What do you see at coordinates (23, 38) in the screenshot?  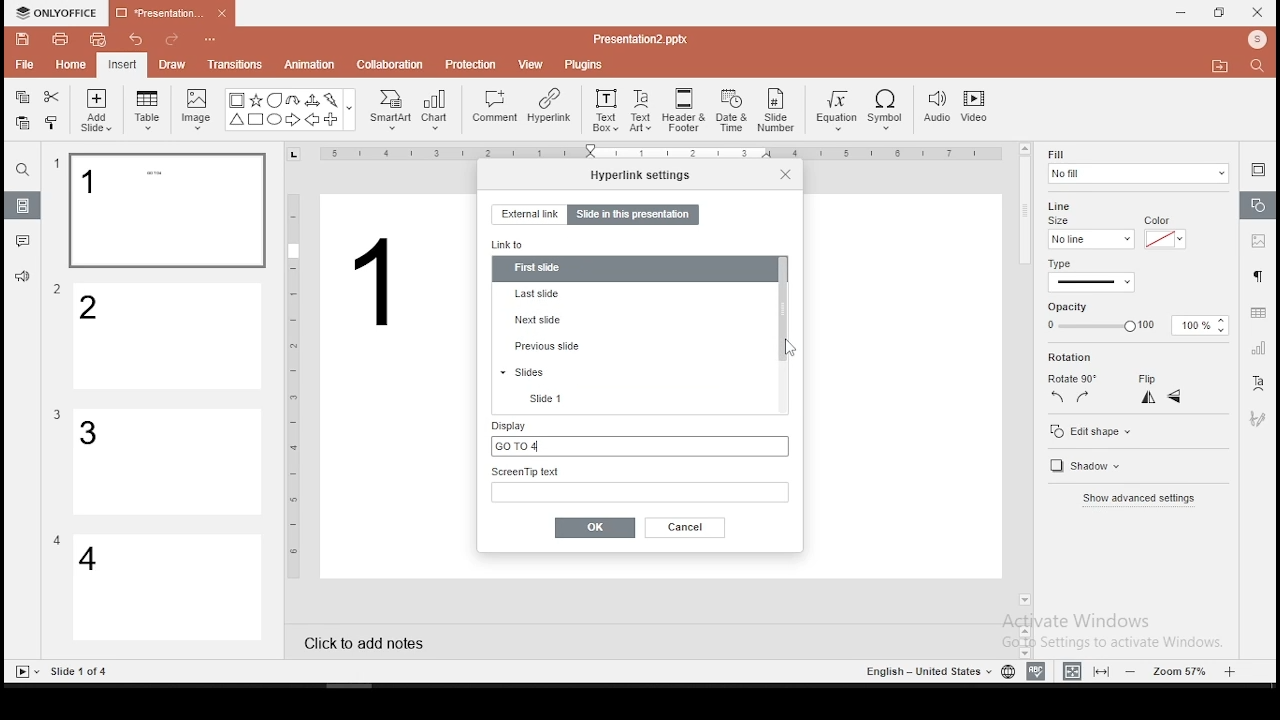 I see `save` at bounding box center [23, 38].